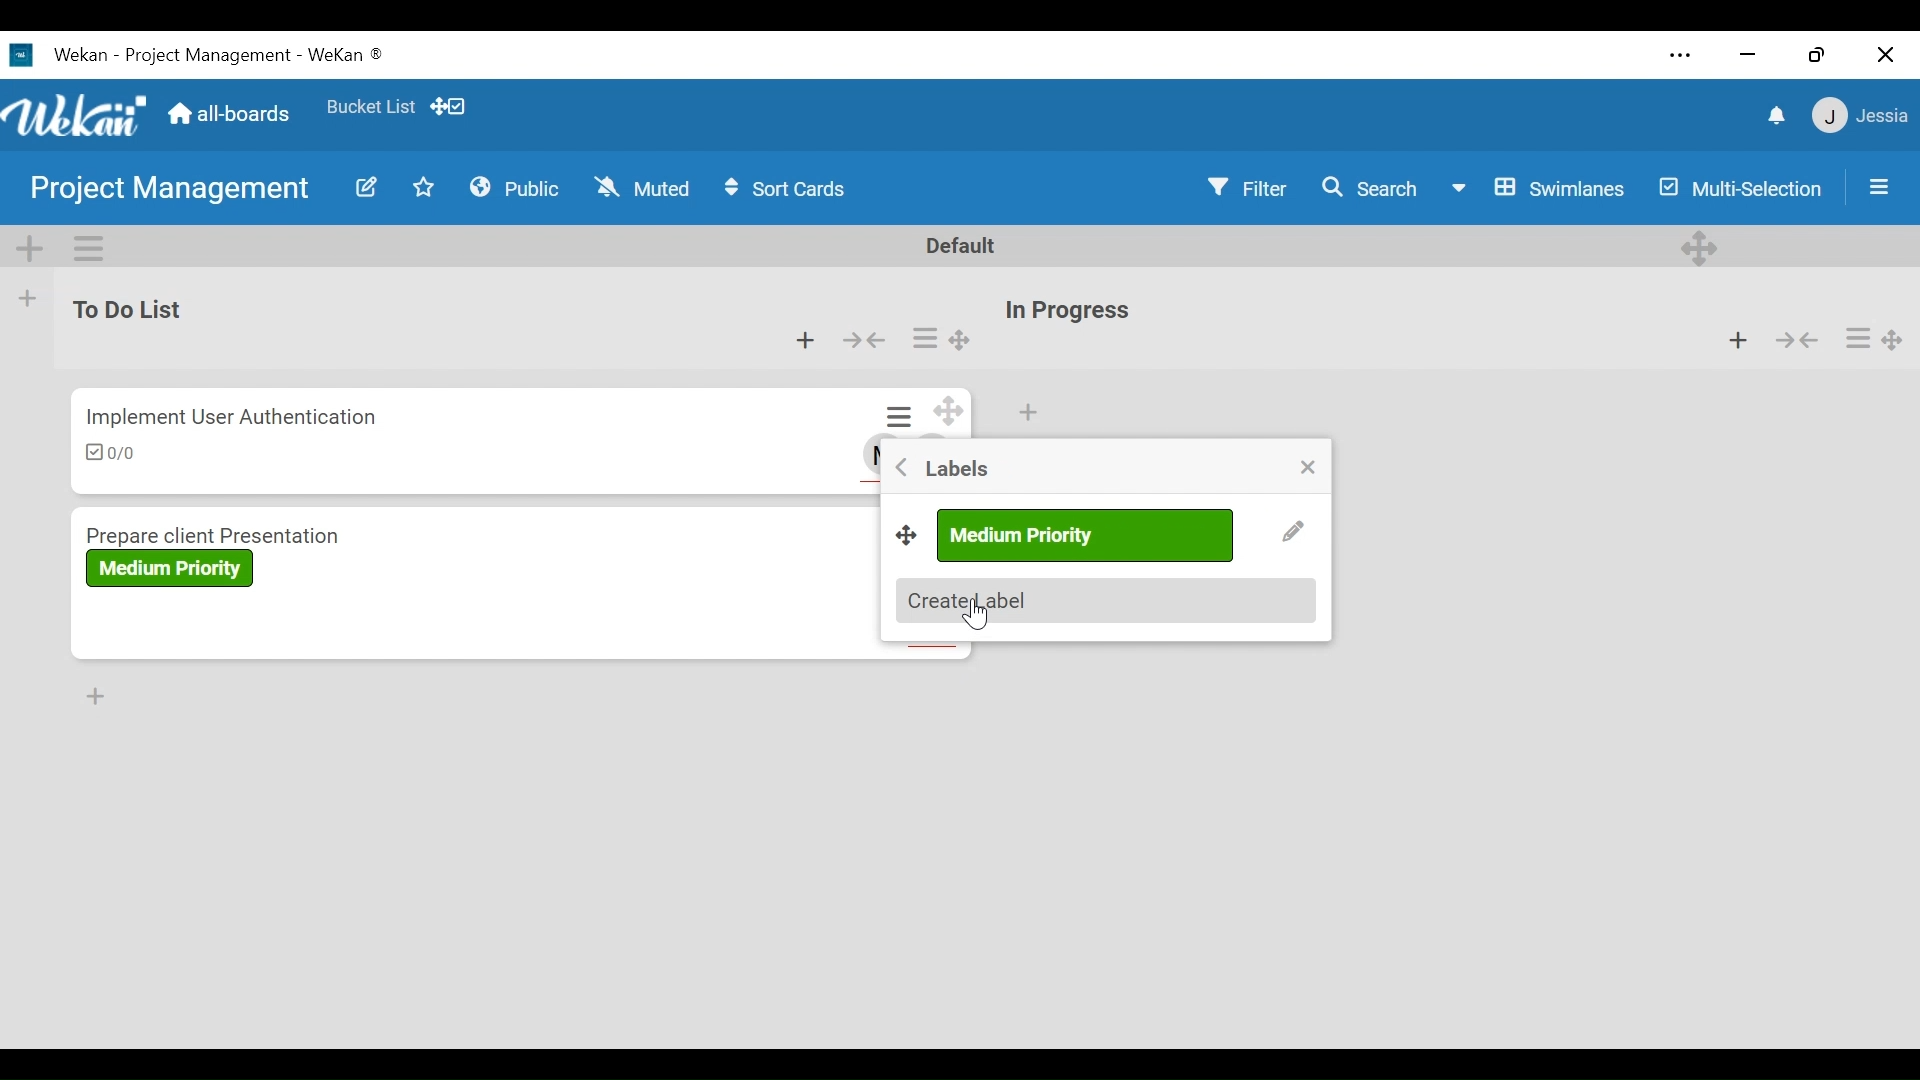  What do you see at coordinates (451, 105) in the screenshot?
I see `Show desktop drag handles` at bounding box center [451, 105].